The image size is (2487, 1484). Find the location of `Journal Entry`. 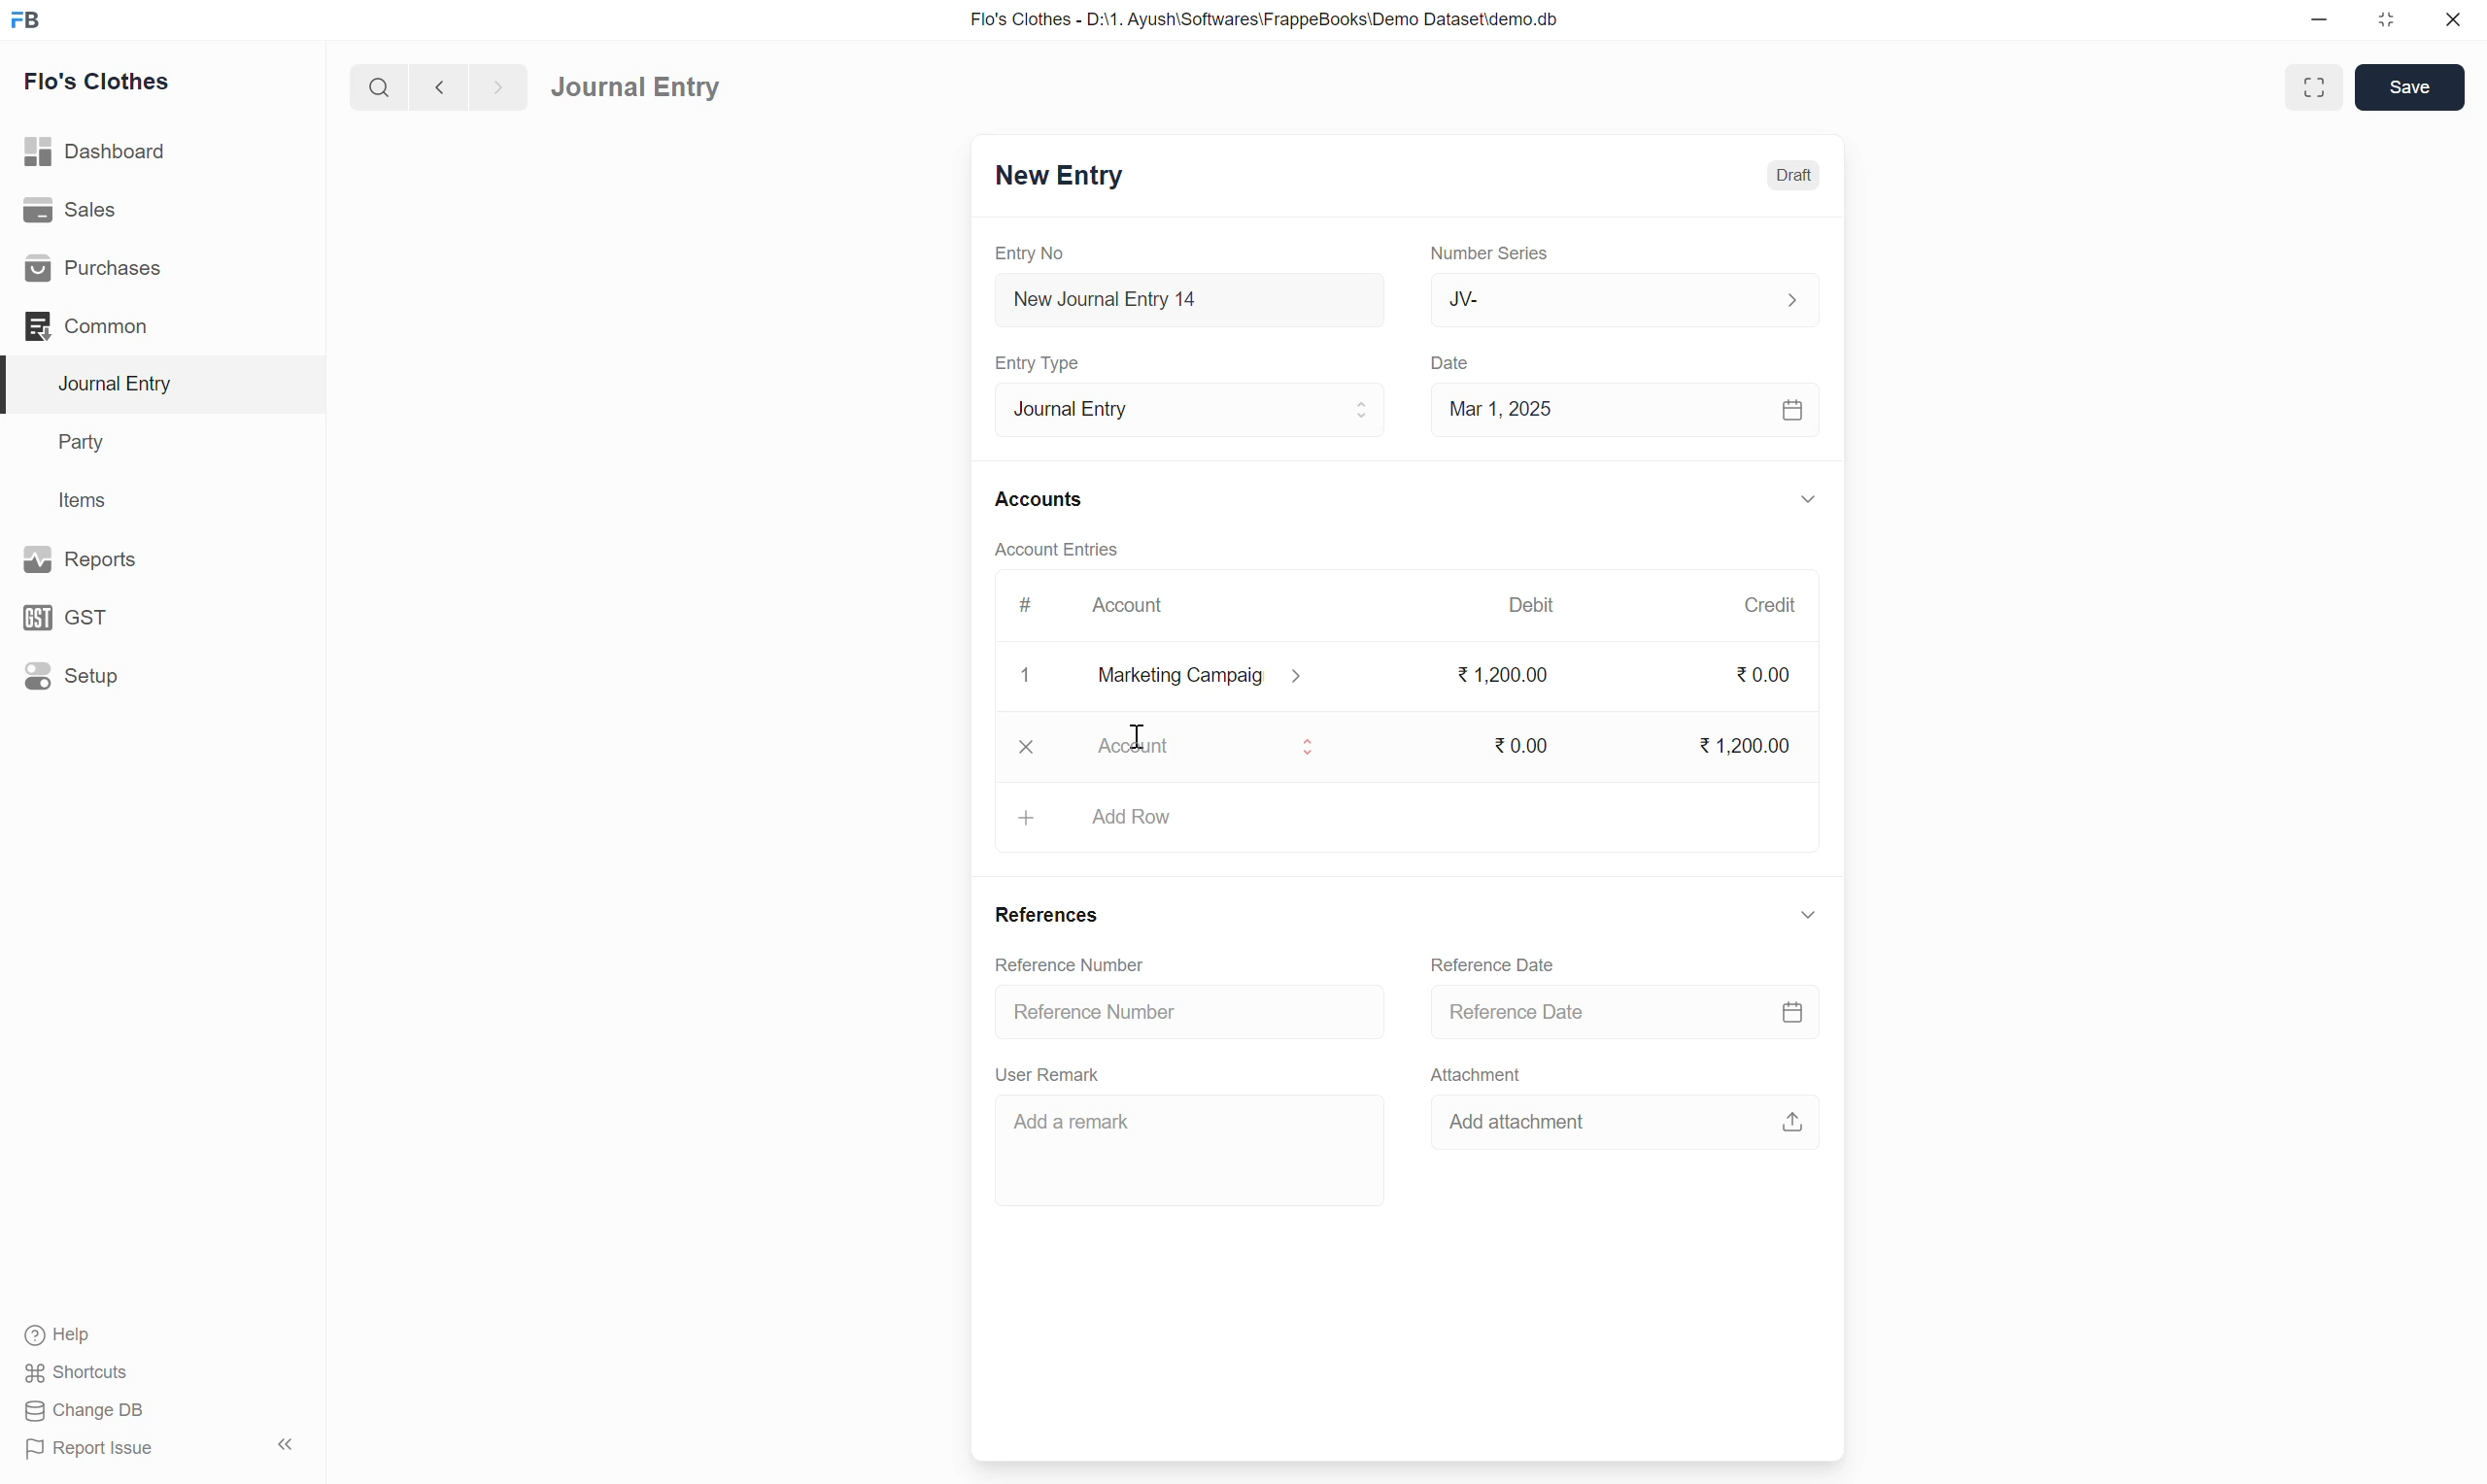

Journal Entry is located at coordinates (635, 88).